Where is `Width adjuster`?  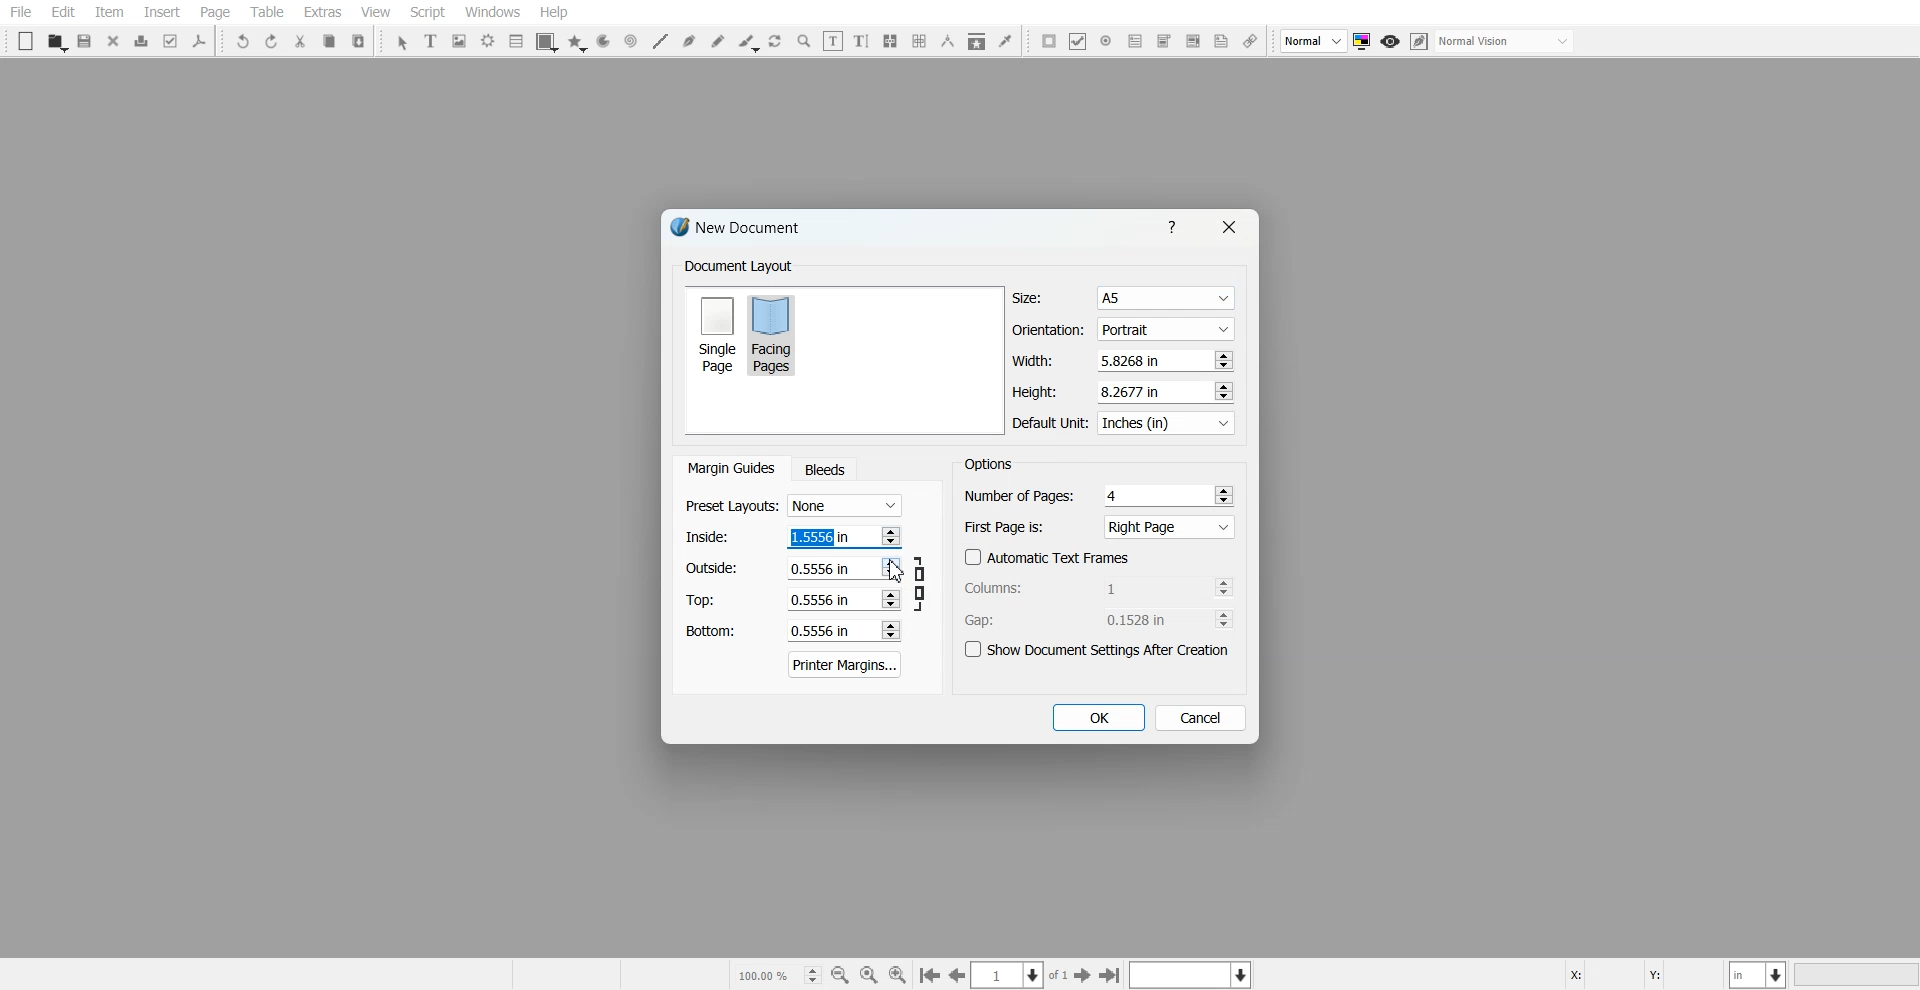
Width adjuster is located at coordinates (1122, 361).